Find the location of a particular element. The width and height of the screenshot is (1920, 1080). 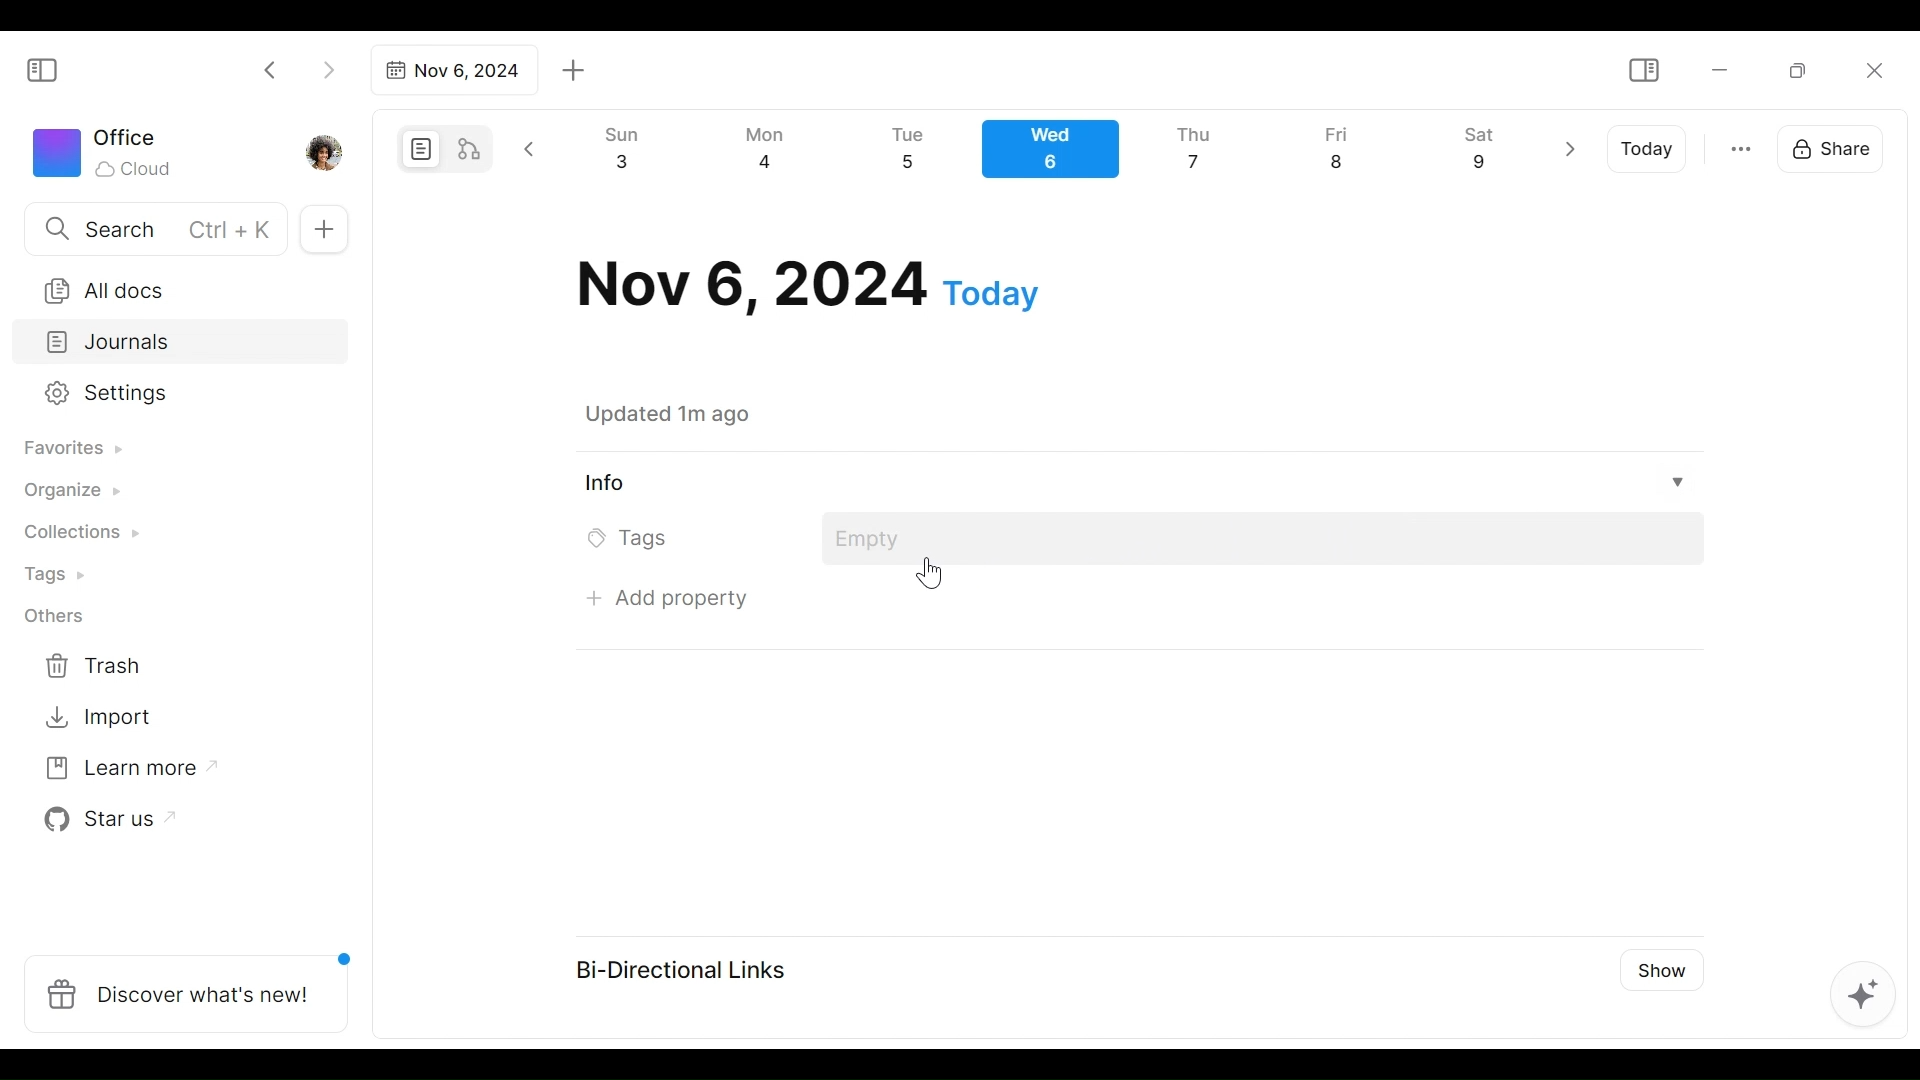

Journals is located at coordinates (182, 344).